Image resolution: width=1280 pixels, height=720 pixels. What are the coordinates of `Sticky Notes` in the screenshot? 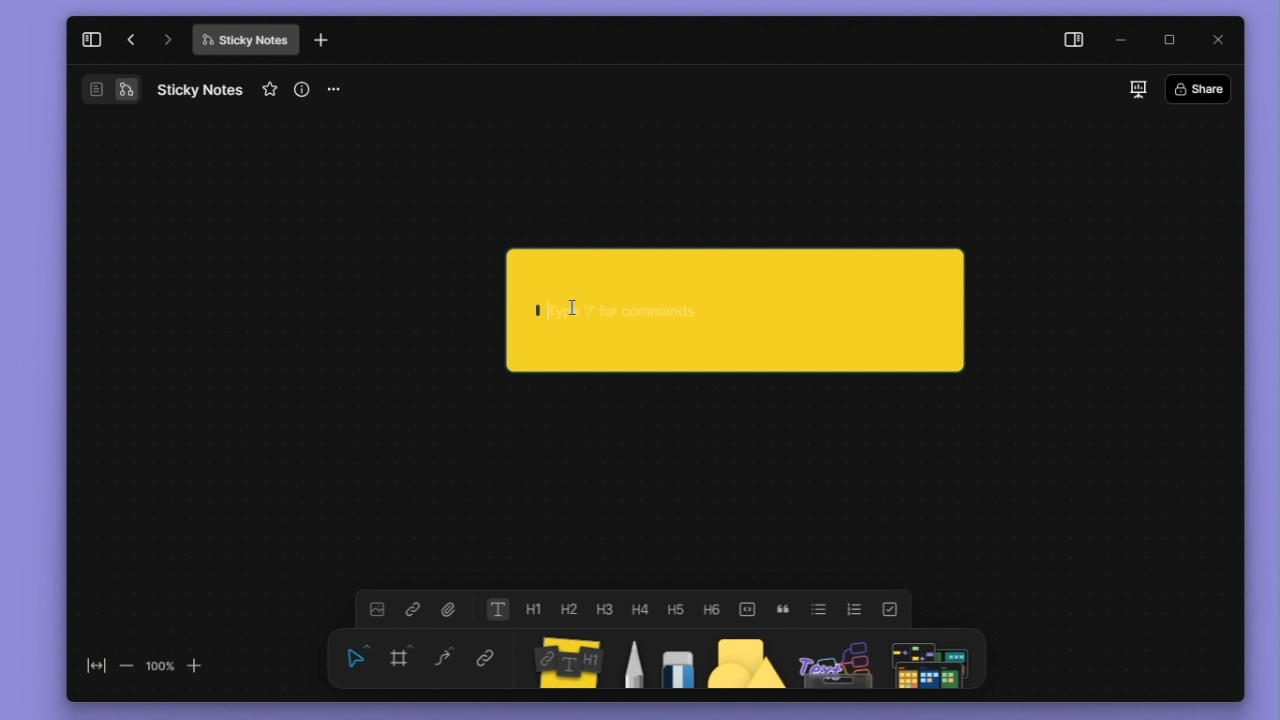 It's located at (243, 43).